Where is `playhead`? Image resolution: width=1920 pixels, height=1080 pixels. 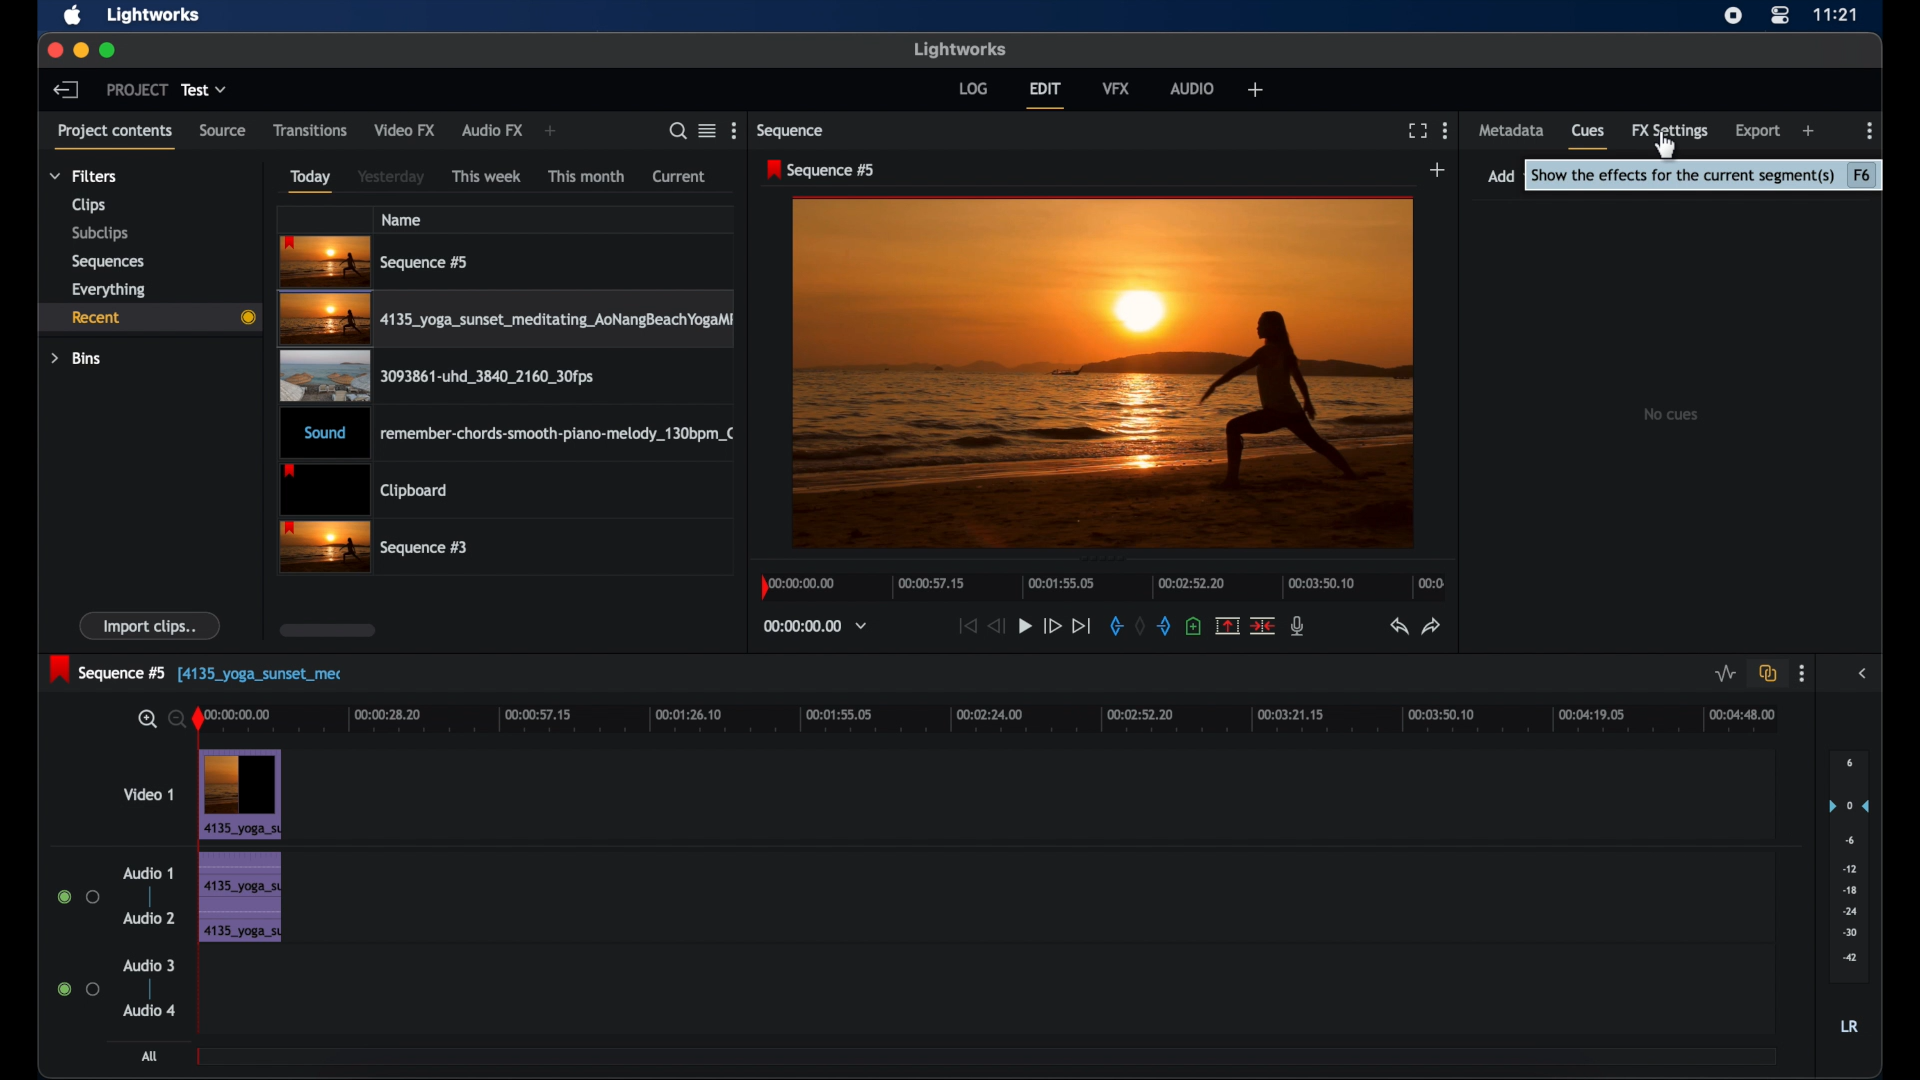 playhead is located at coordinates (199, 720).